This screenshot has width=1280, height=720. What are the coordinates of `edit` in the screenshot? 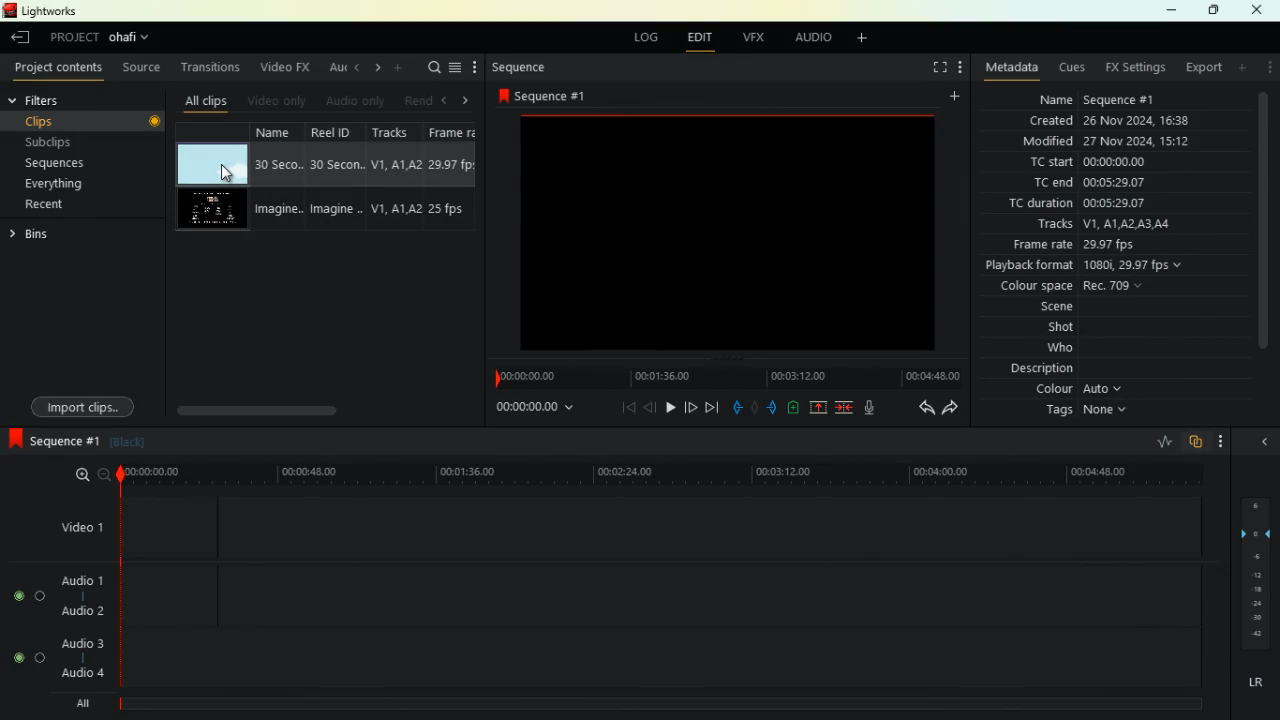 It's located at (697, 38).